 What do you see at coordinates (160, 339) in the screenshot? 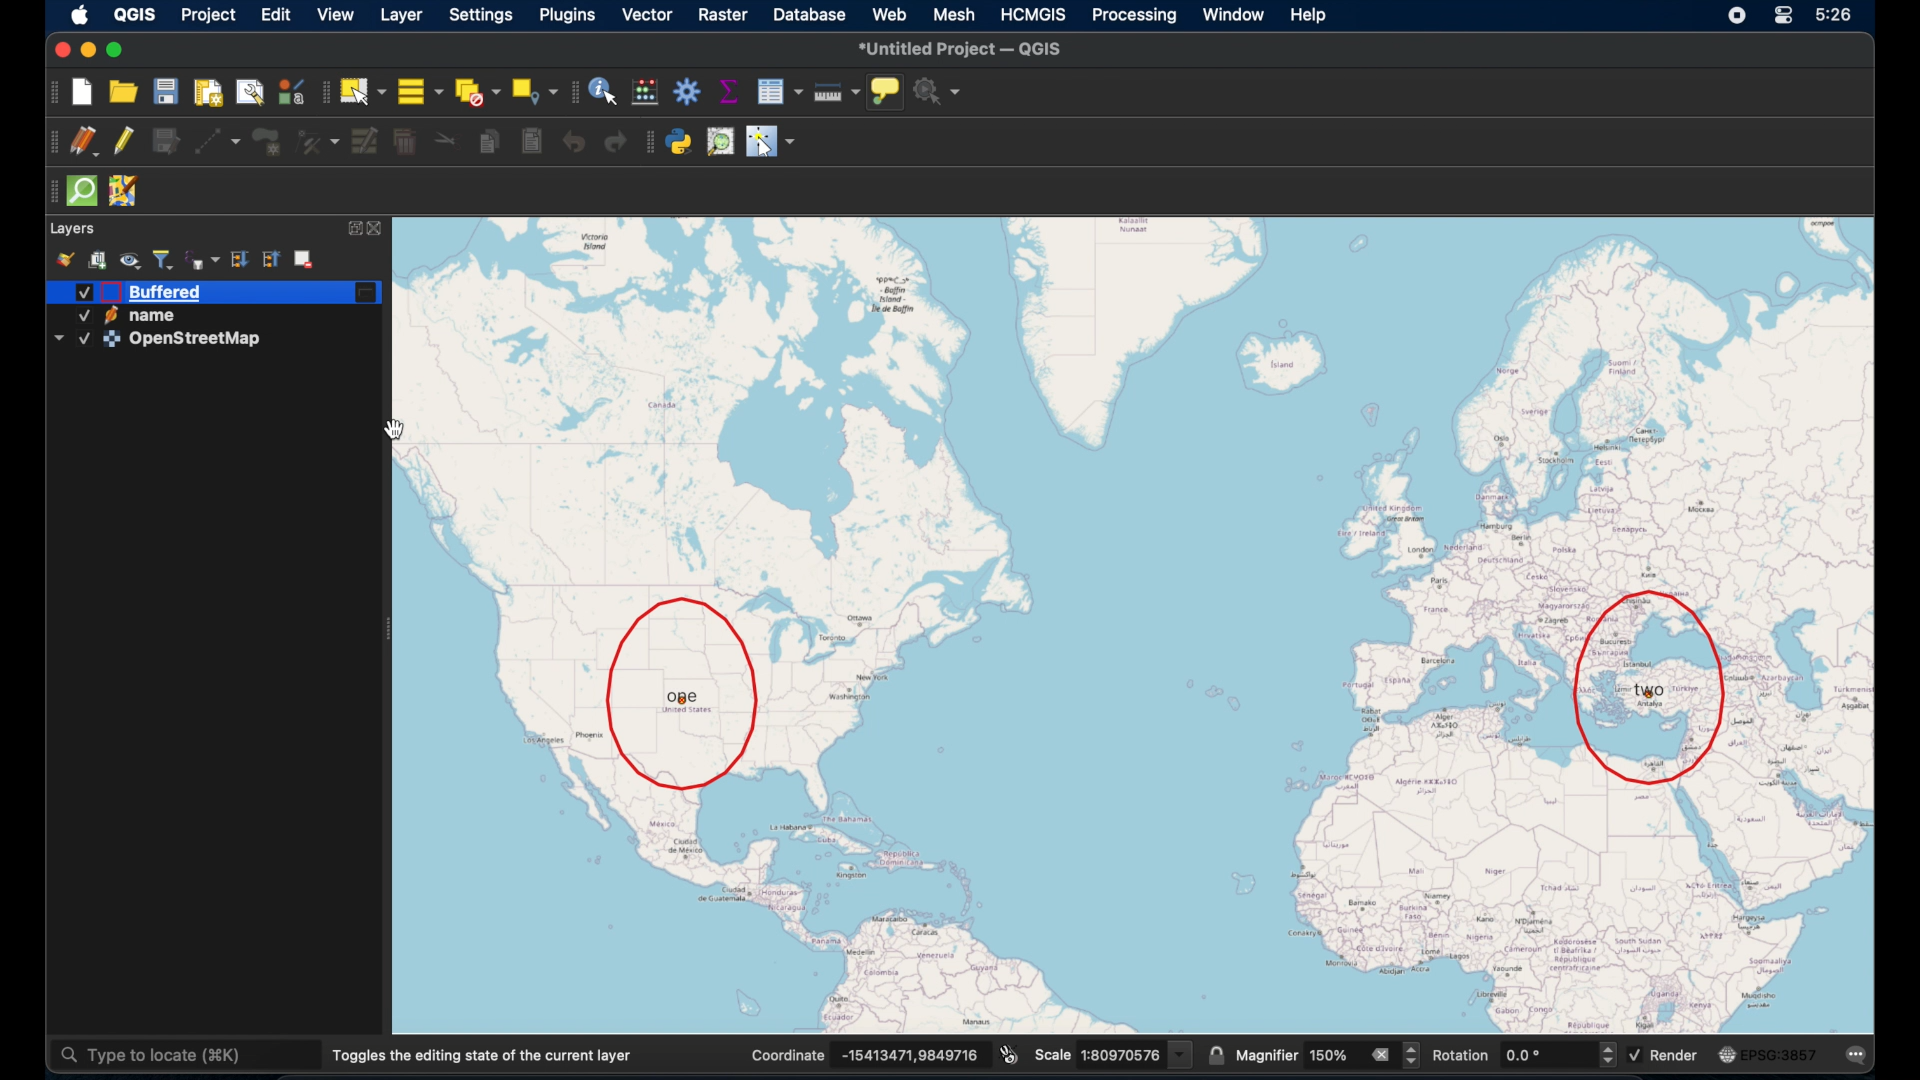
I see `active OpenStreetMap layer` at bounding box center [160, 339].